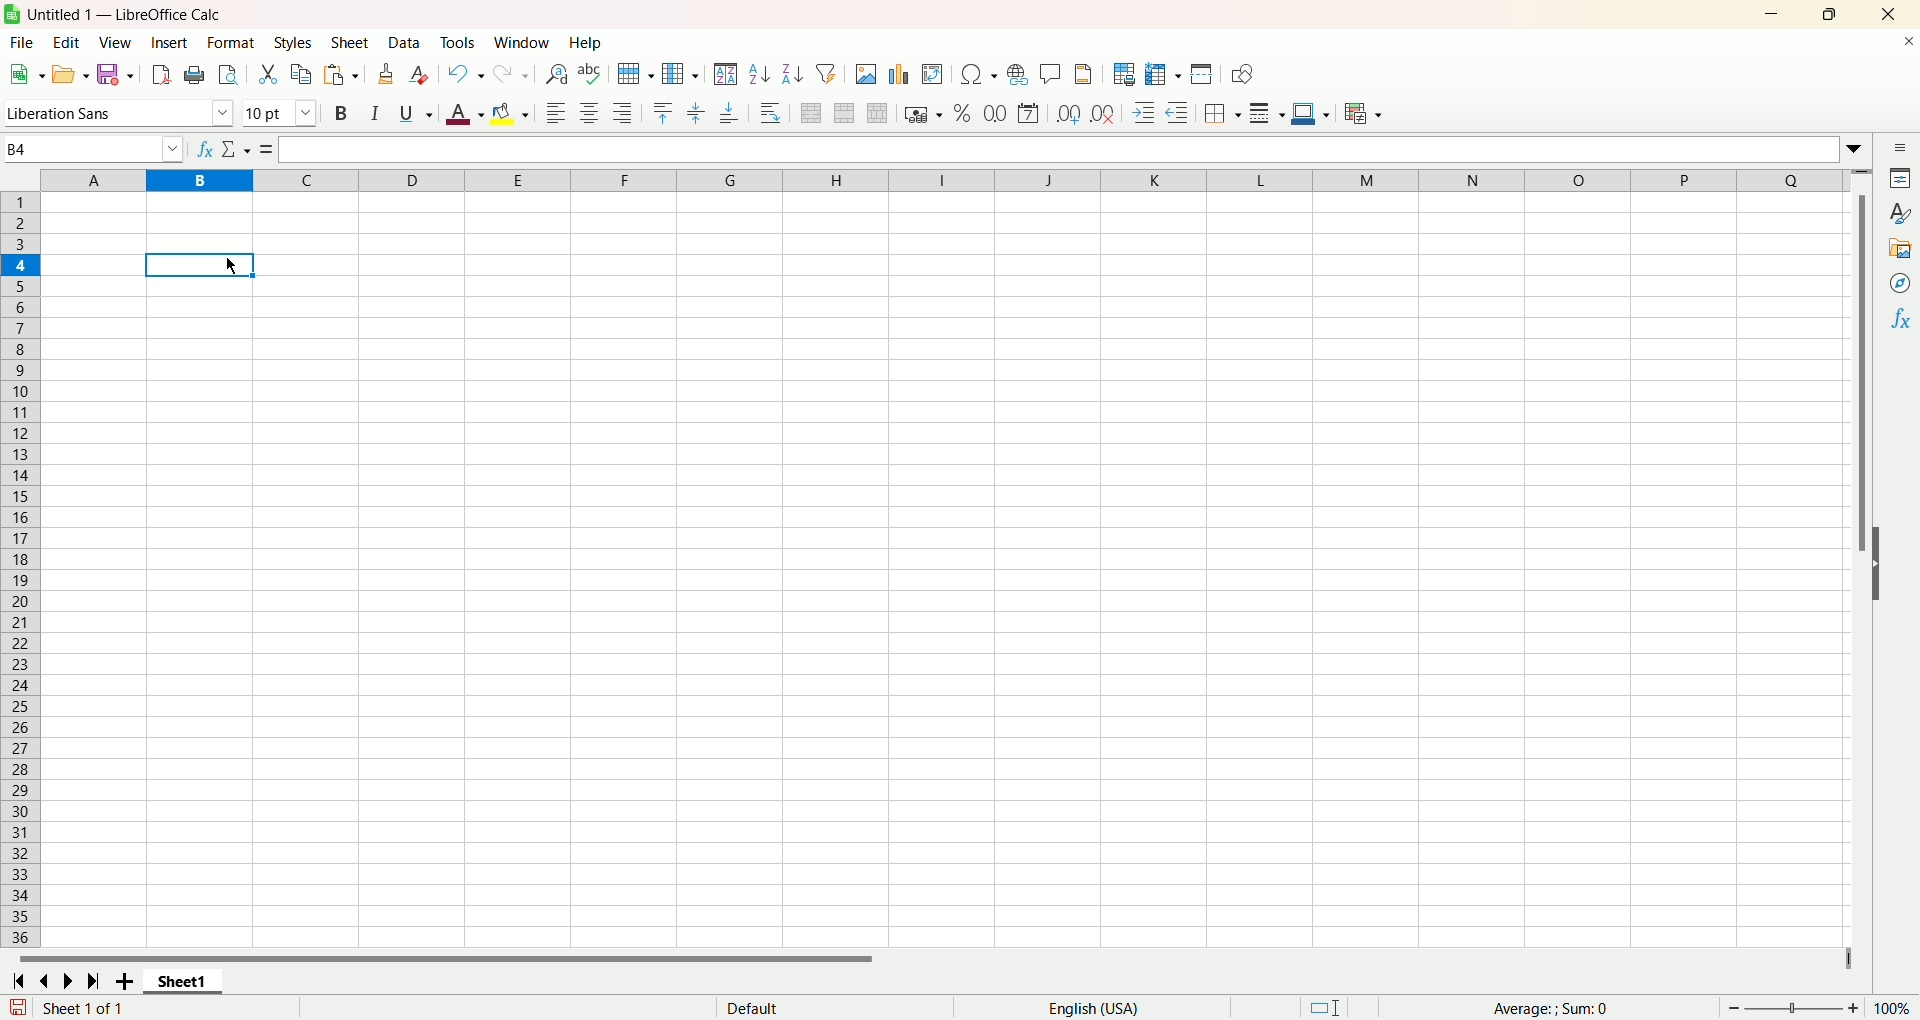 Image resolution: width=1920 pixels, height=1020 pixels. Describe the element at coordinates (831, 74) in the screenshot. I see `autofilter` at that location.